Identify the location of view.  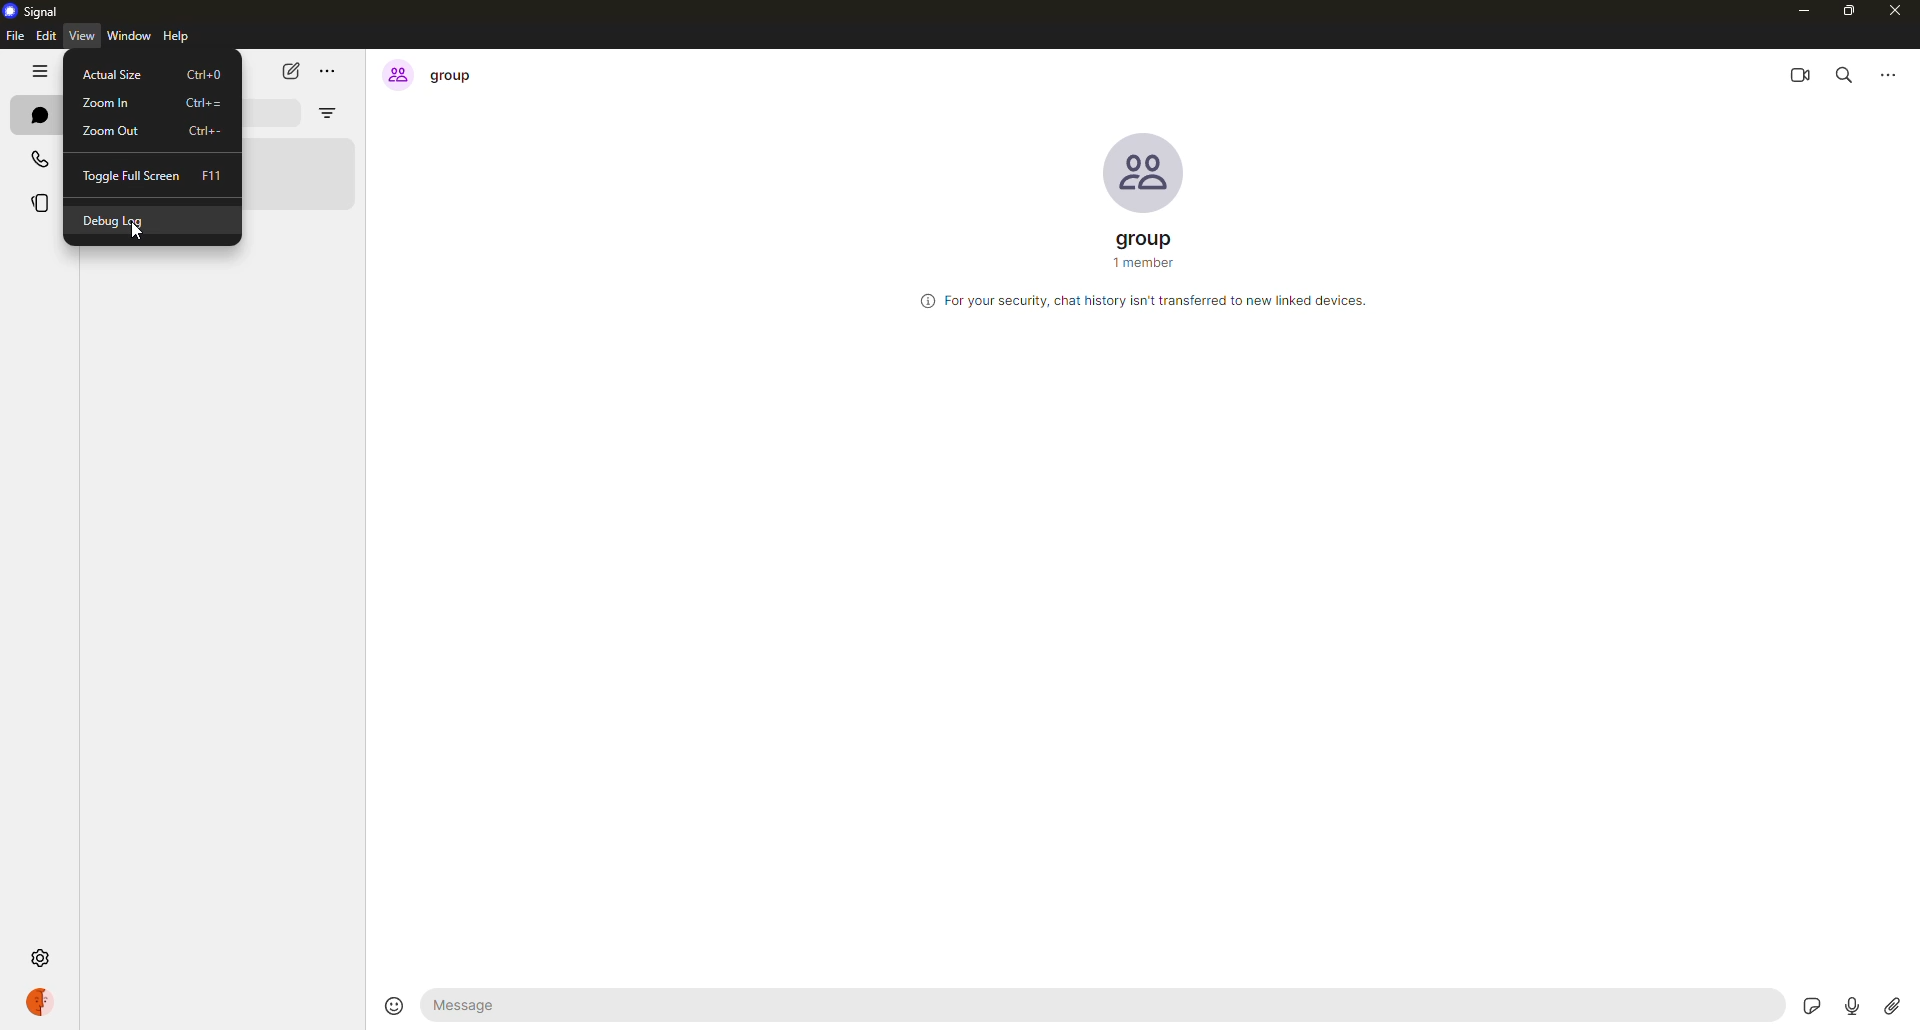
(79, 35).